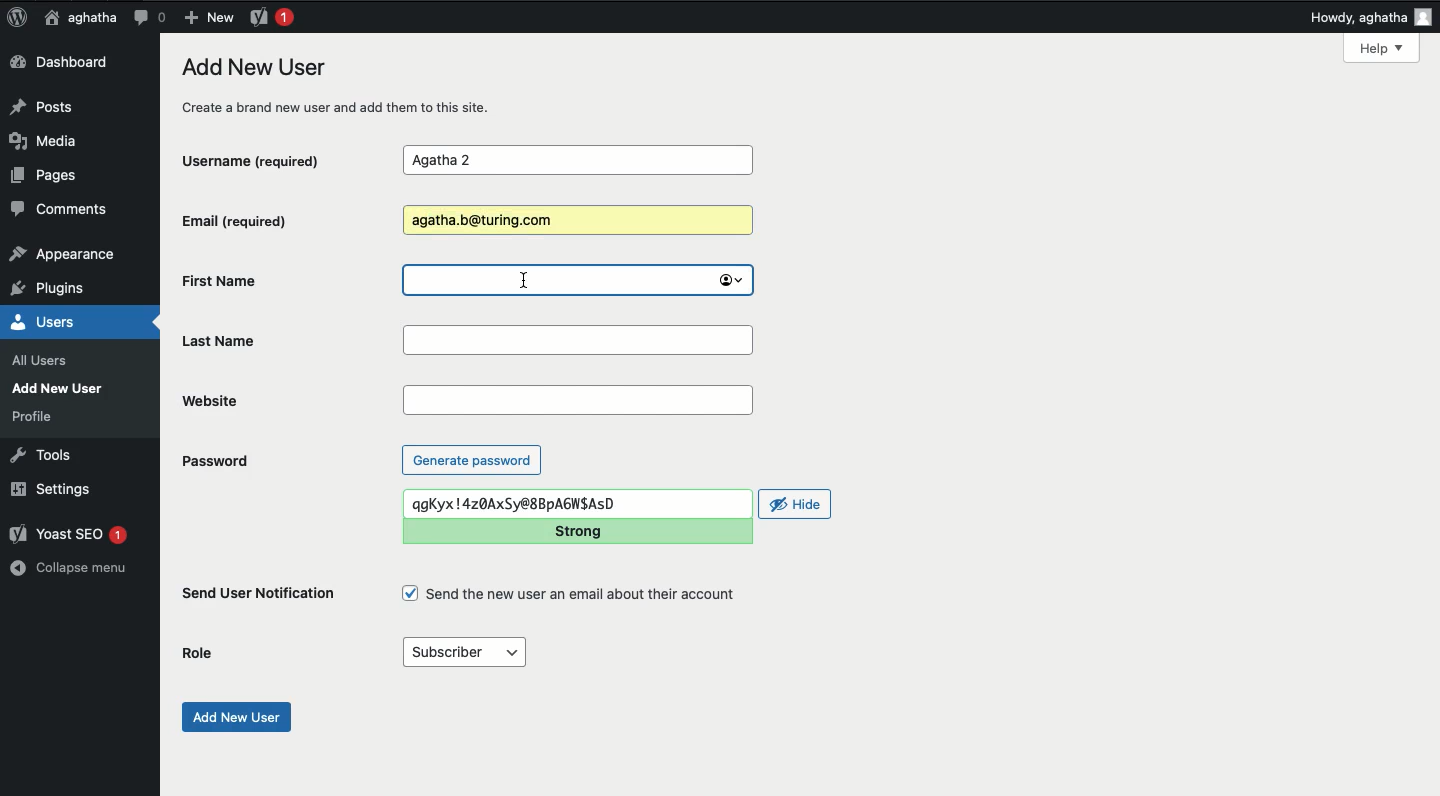 The image size is (1440, 796). I want to click on plugins, so click(58, 289).